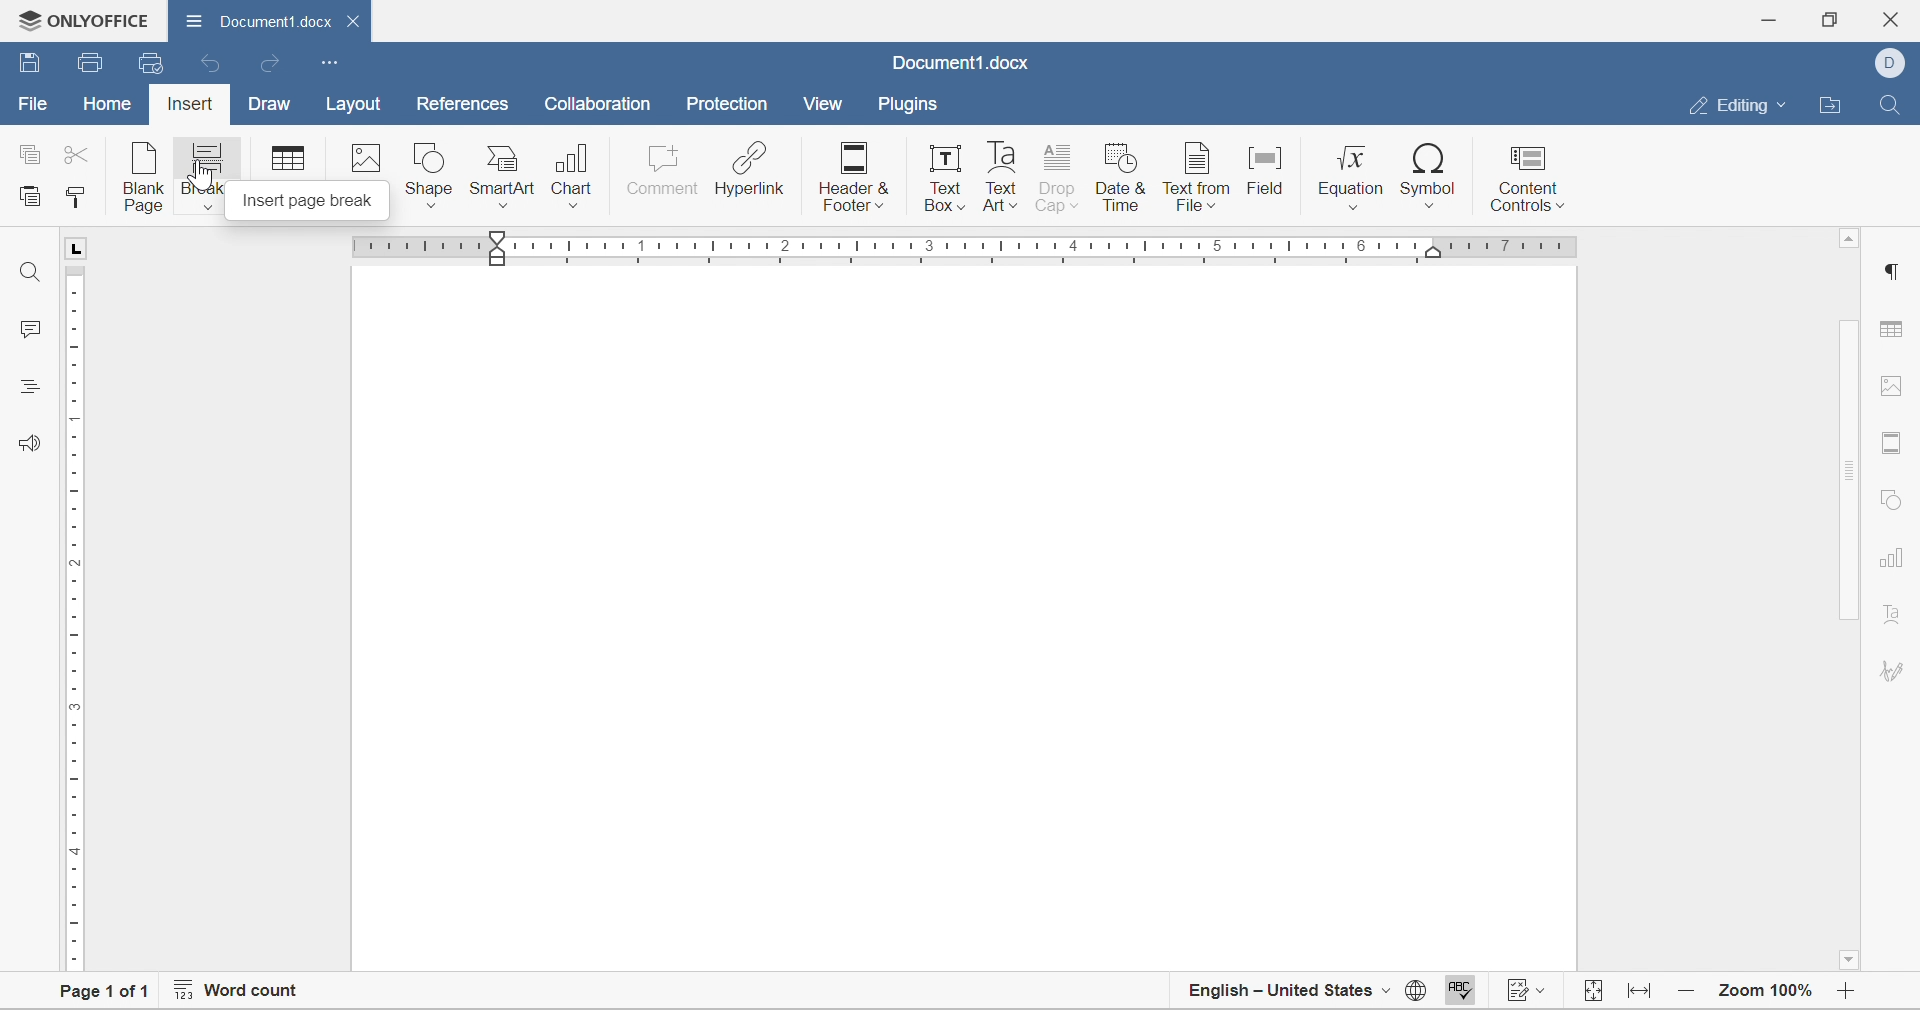 This screenshot has width=1920, height=1010. I want to click on Set document language, so click(1415, 993).